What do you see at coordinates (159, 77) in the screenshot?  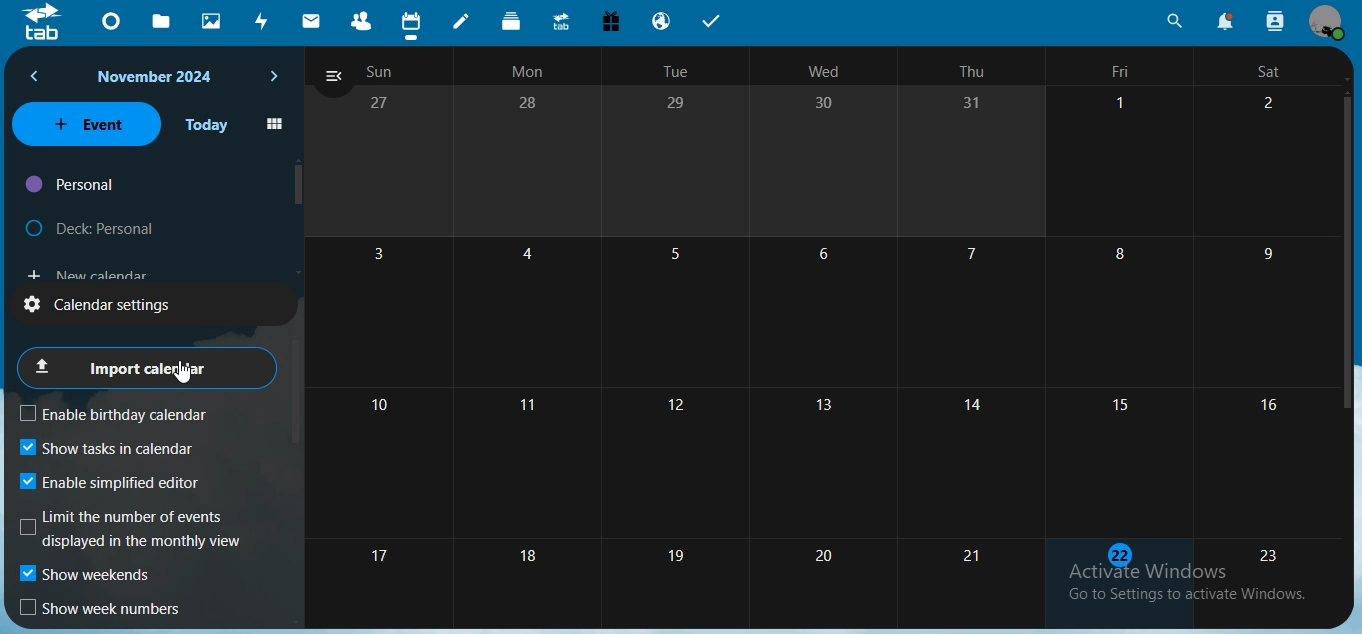 I see `november 2024` at bounding box center [159, 77].